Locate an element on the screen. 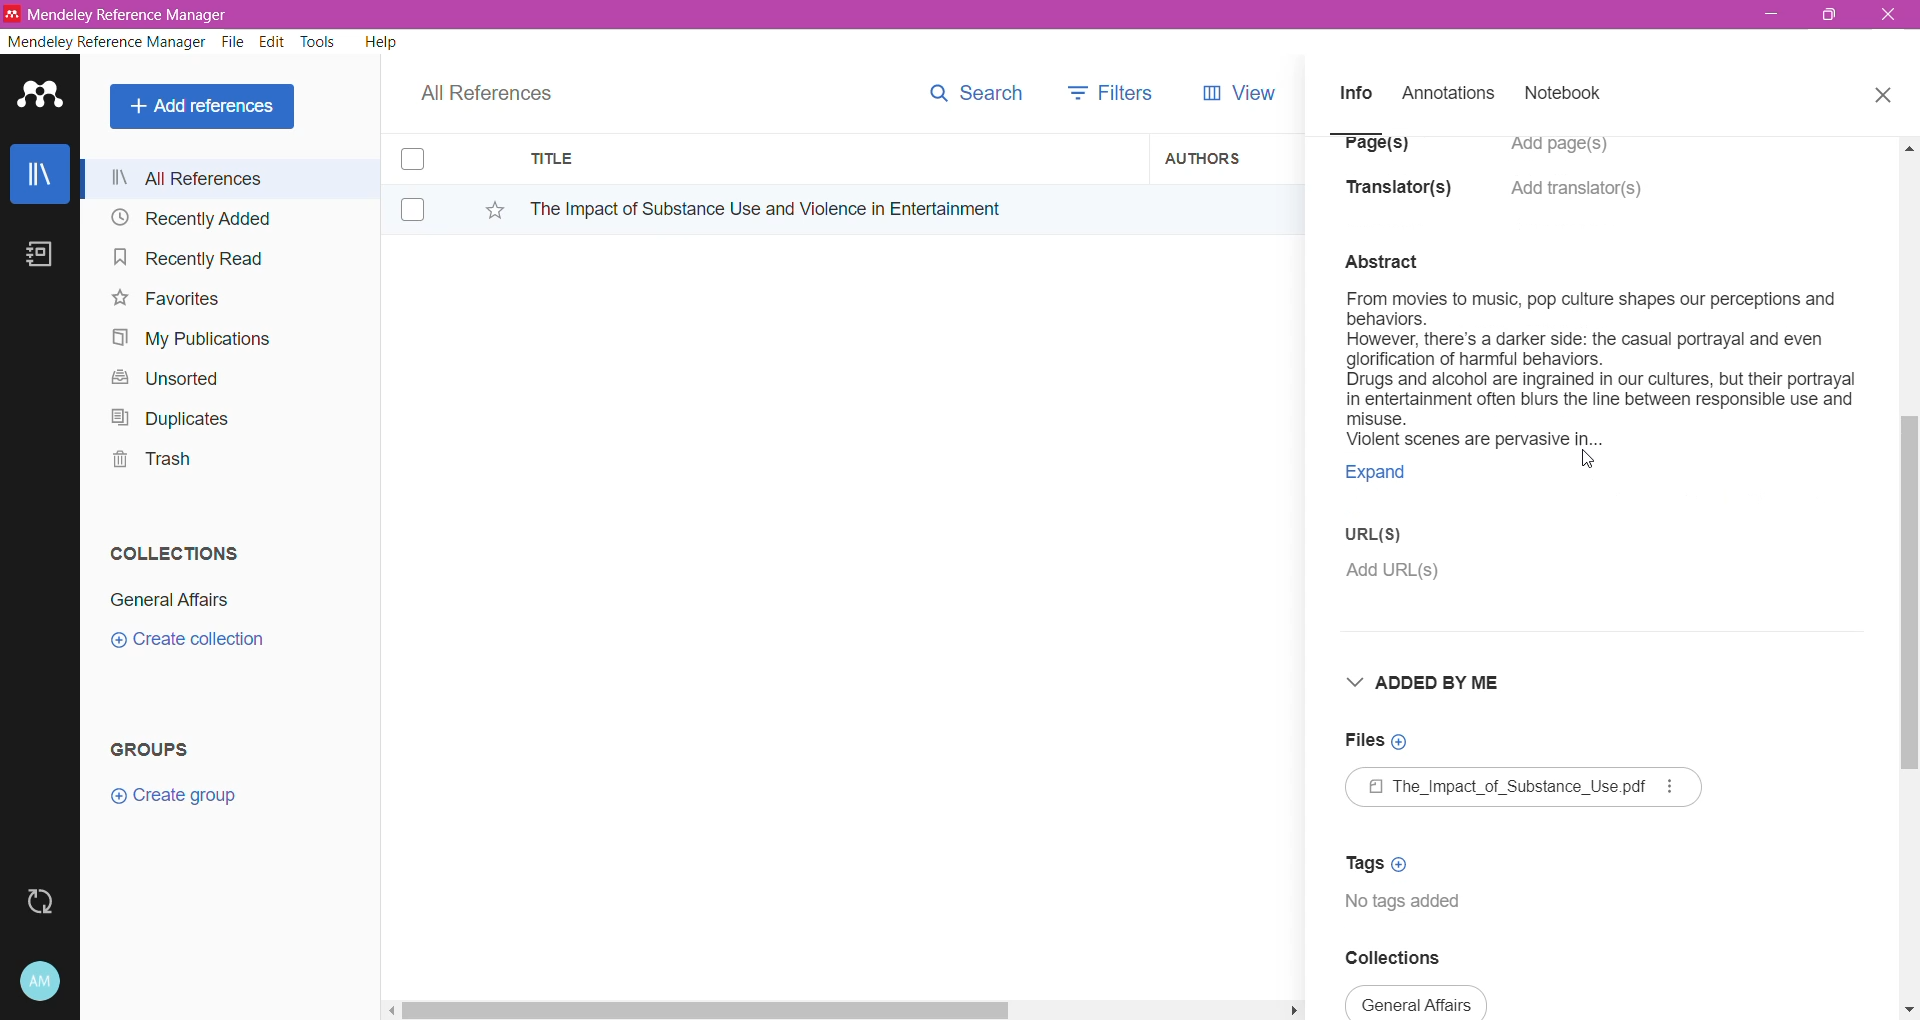 Image resolution: width=1920 pixels, height=1020 pixels. Vertical Scroll Bar is located at coordinates (1908, 576).